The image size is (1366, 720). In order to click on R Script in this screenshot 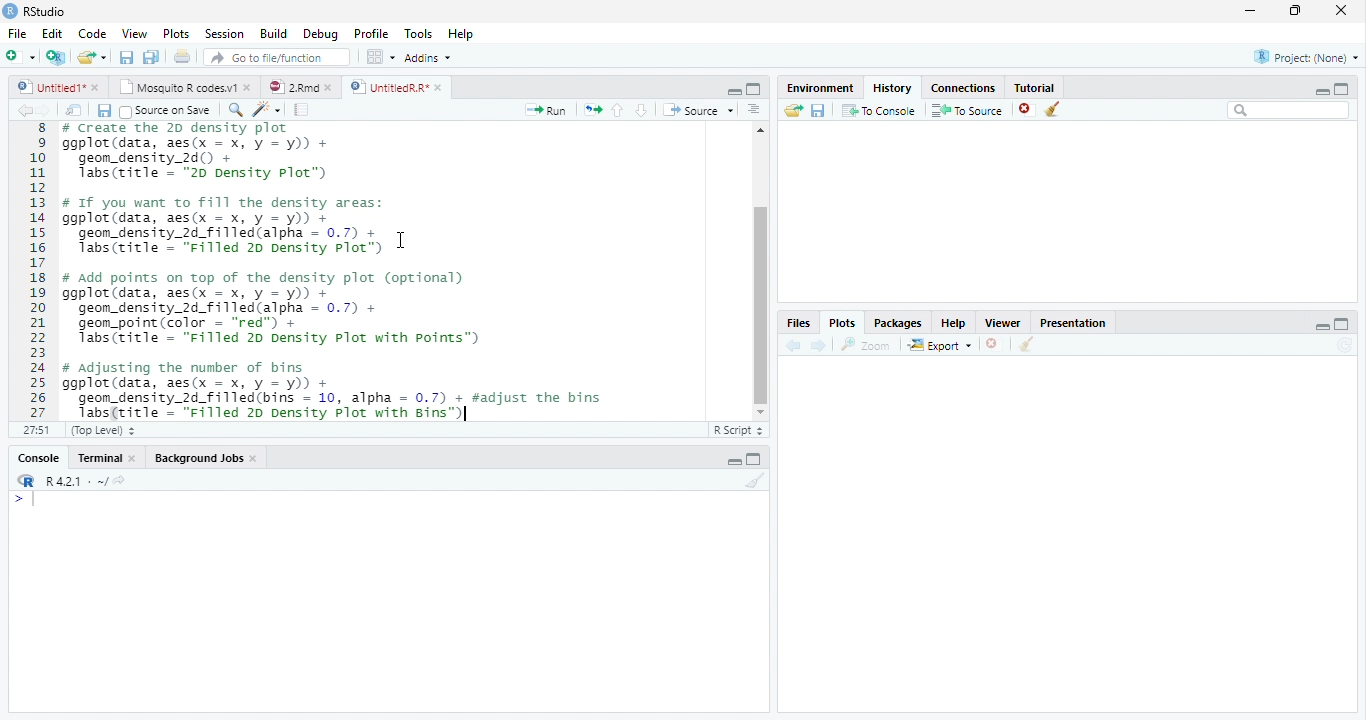, I will do `click(739, 431)`.